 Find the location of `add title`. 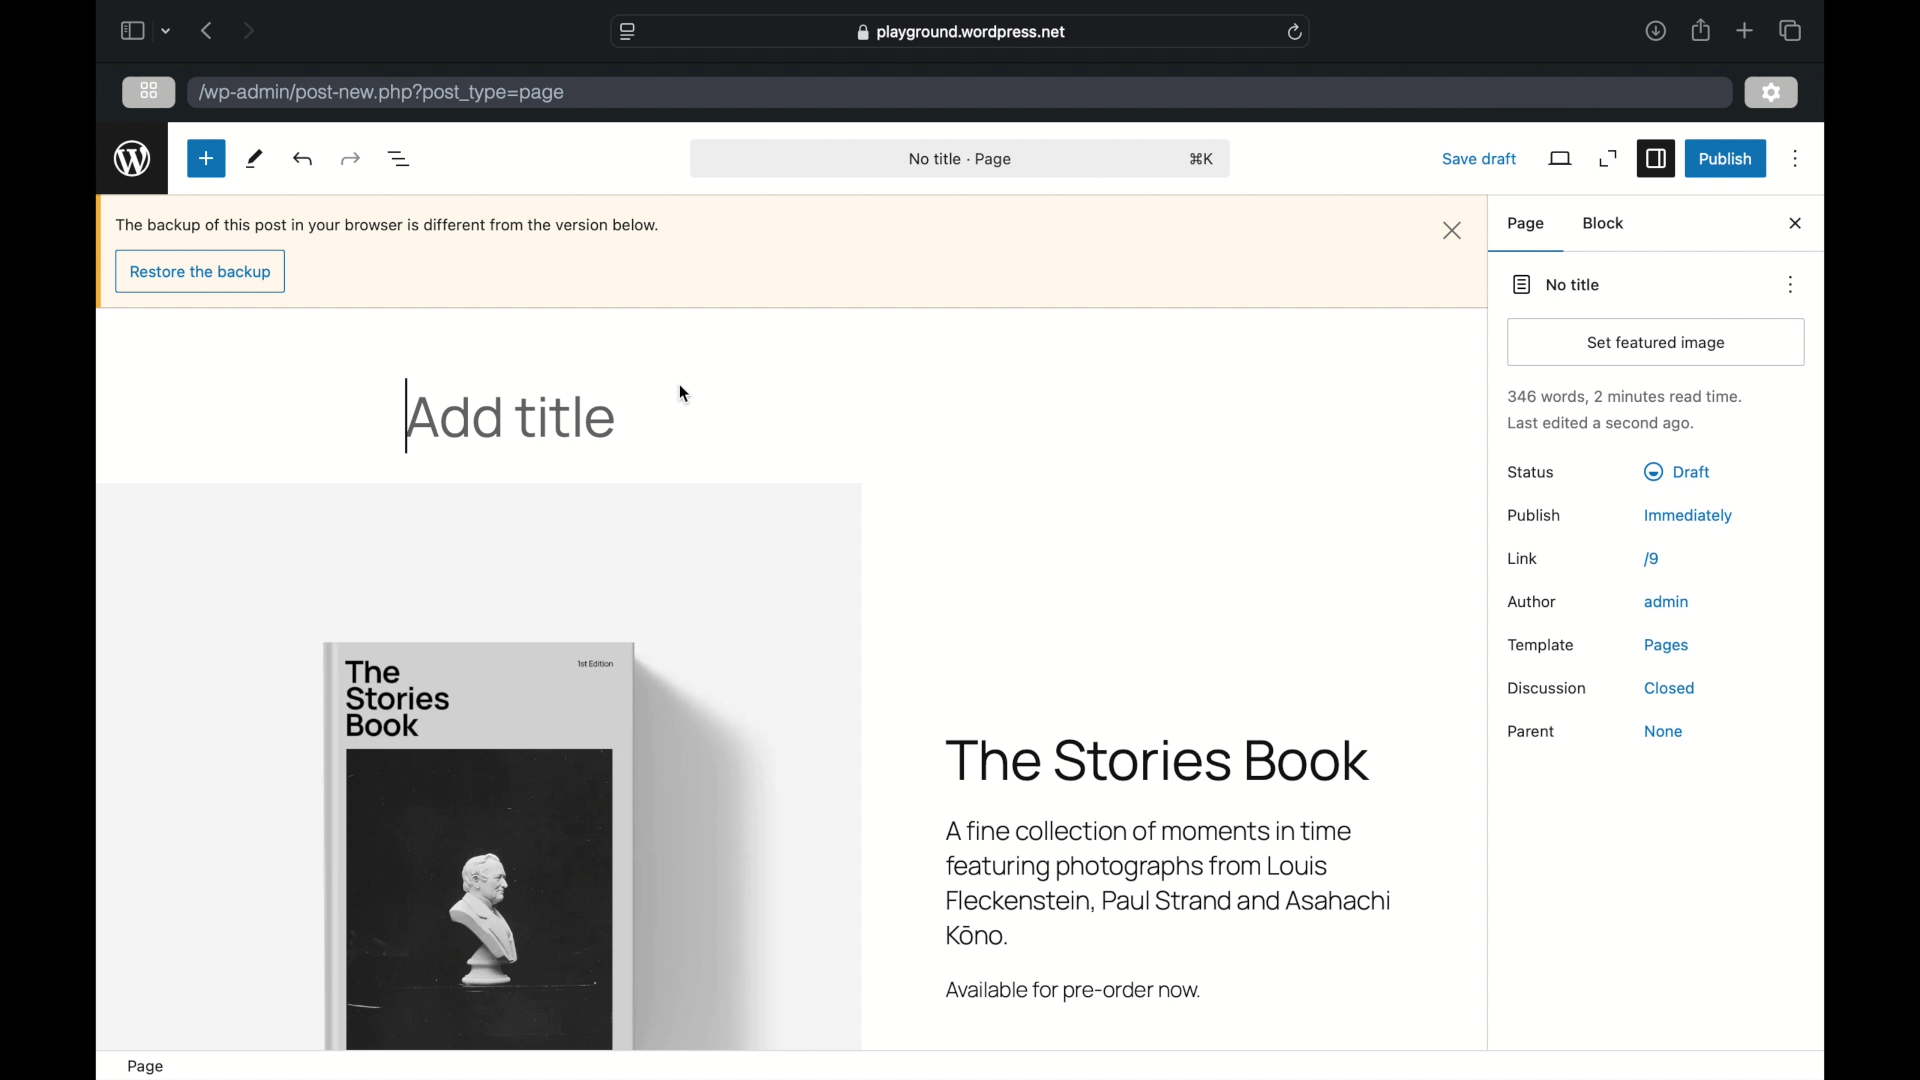

add title is located at coordinates (515, 420).